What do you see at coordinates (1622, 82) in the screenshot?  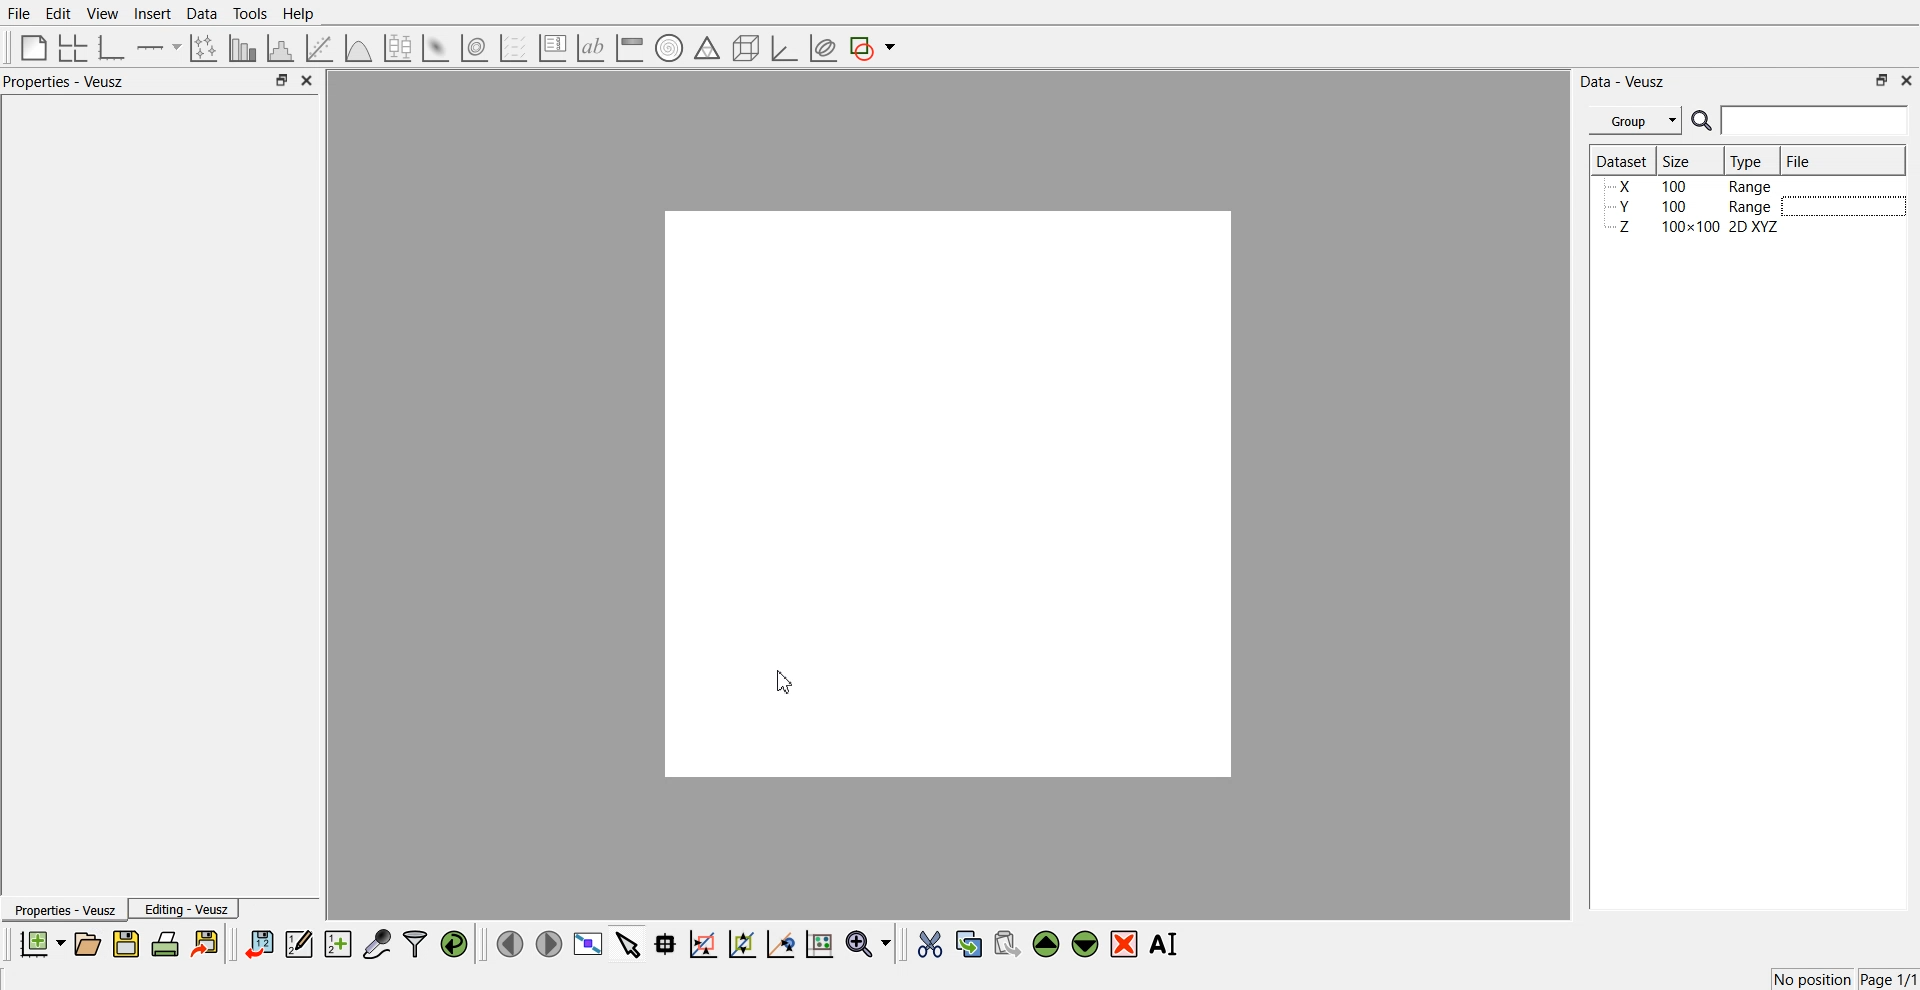 I see `Data - Veusz` at bounding box center [1622, 82].